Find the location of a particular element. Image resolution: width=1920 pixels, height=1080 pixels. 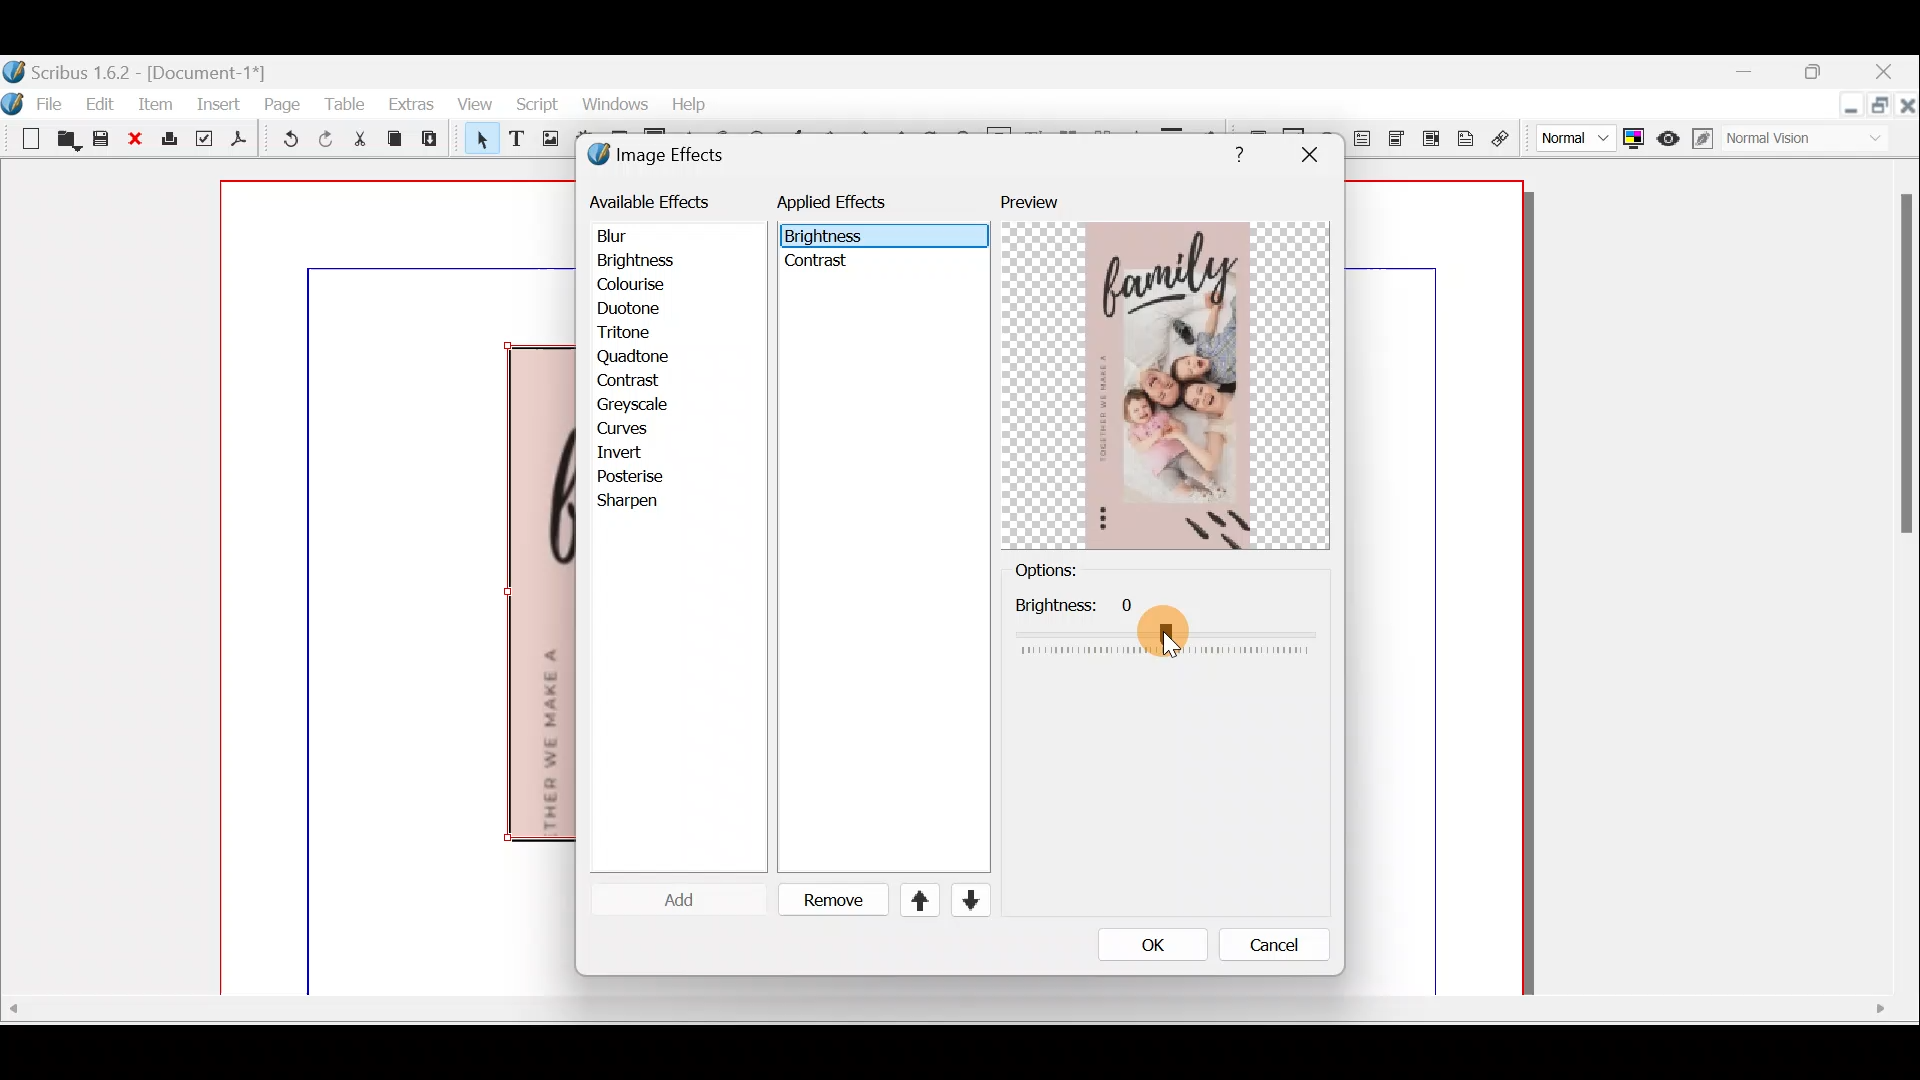

Close is located at coordinates (1908, 109).